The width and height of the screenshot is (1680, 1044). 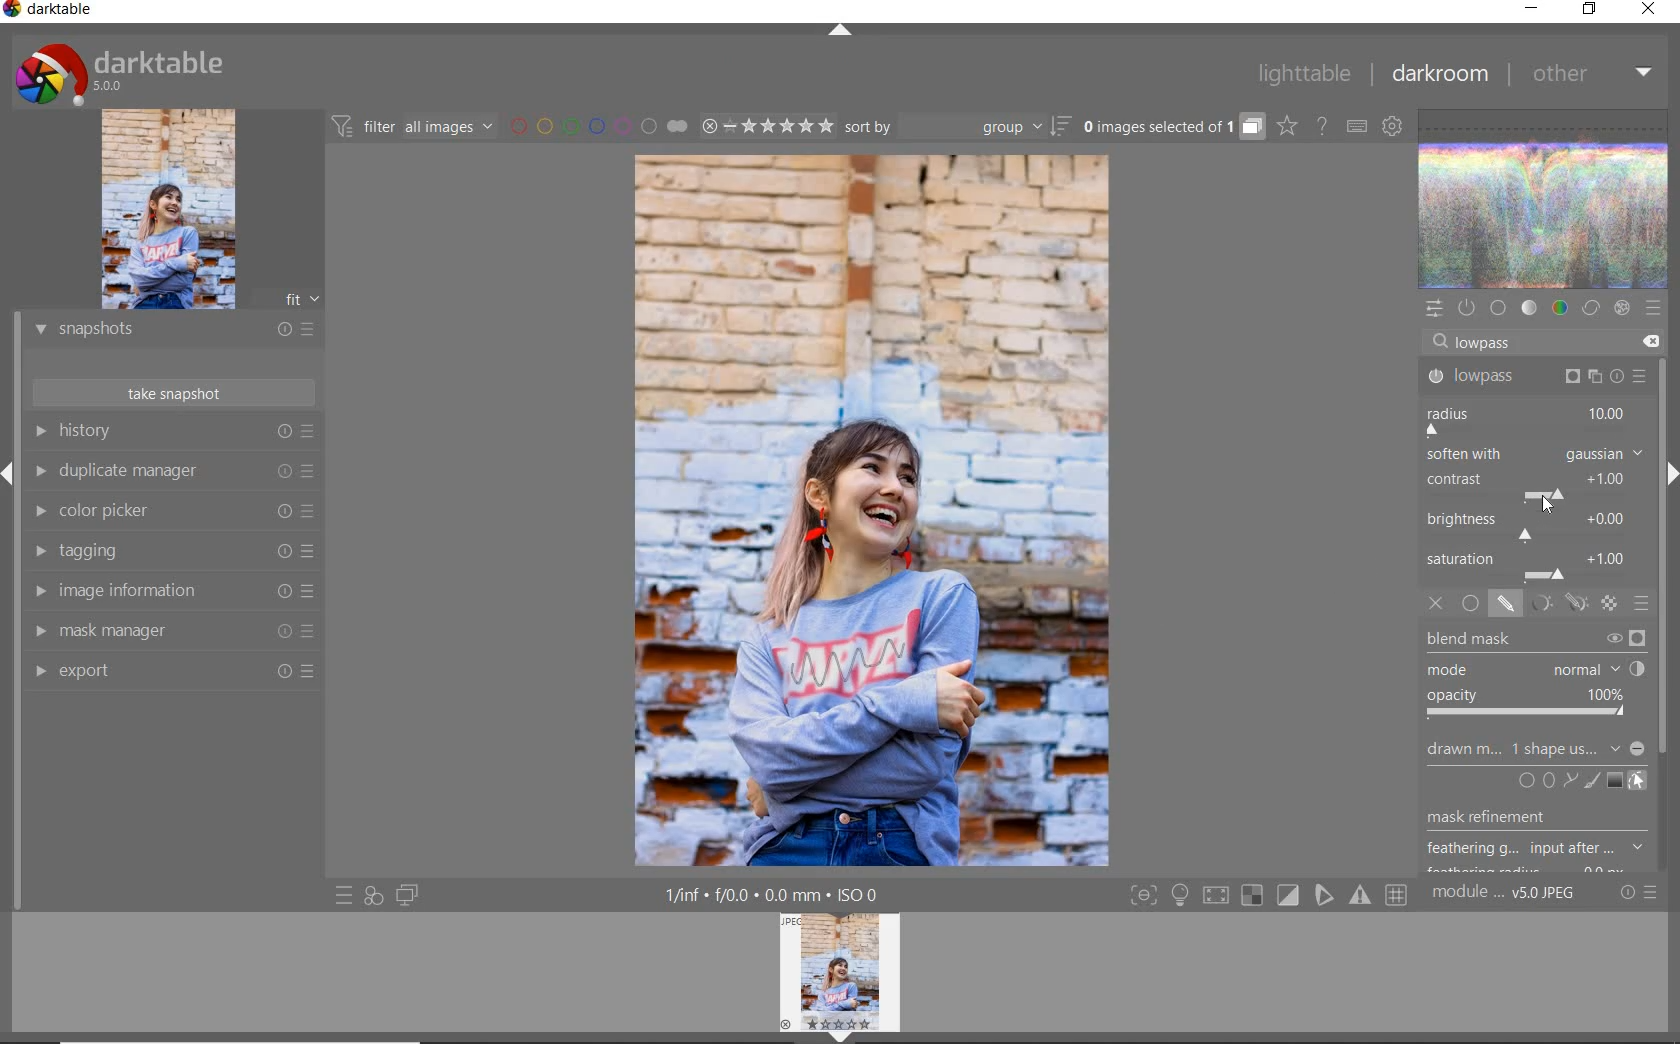 I want to click on off, so click(x=1439, y=605).